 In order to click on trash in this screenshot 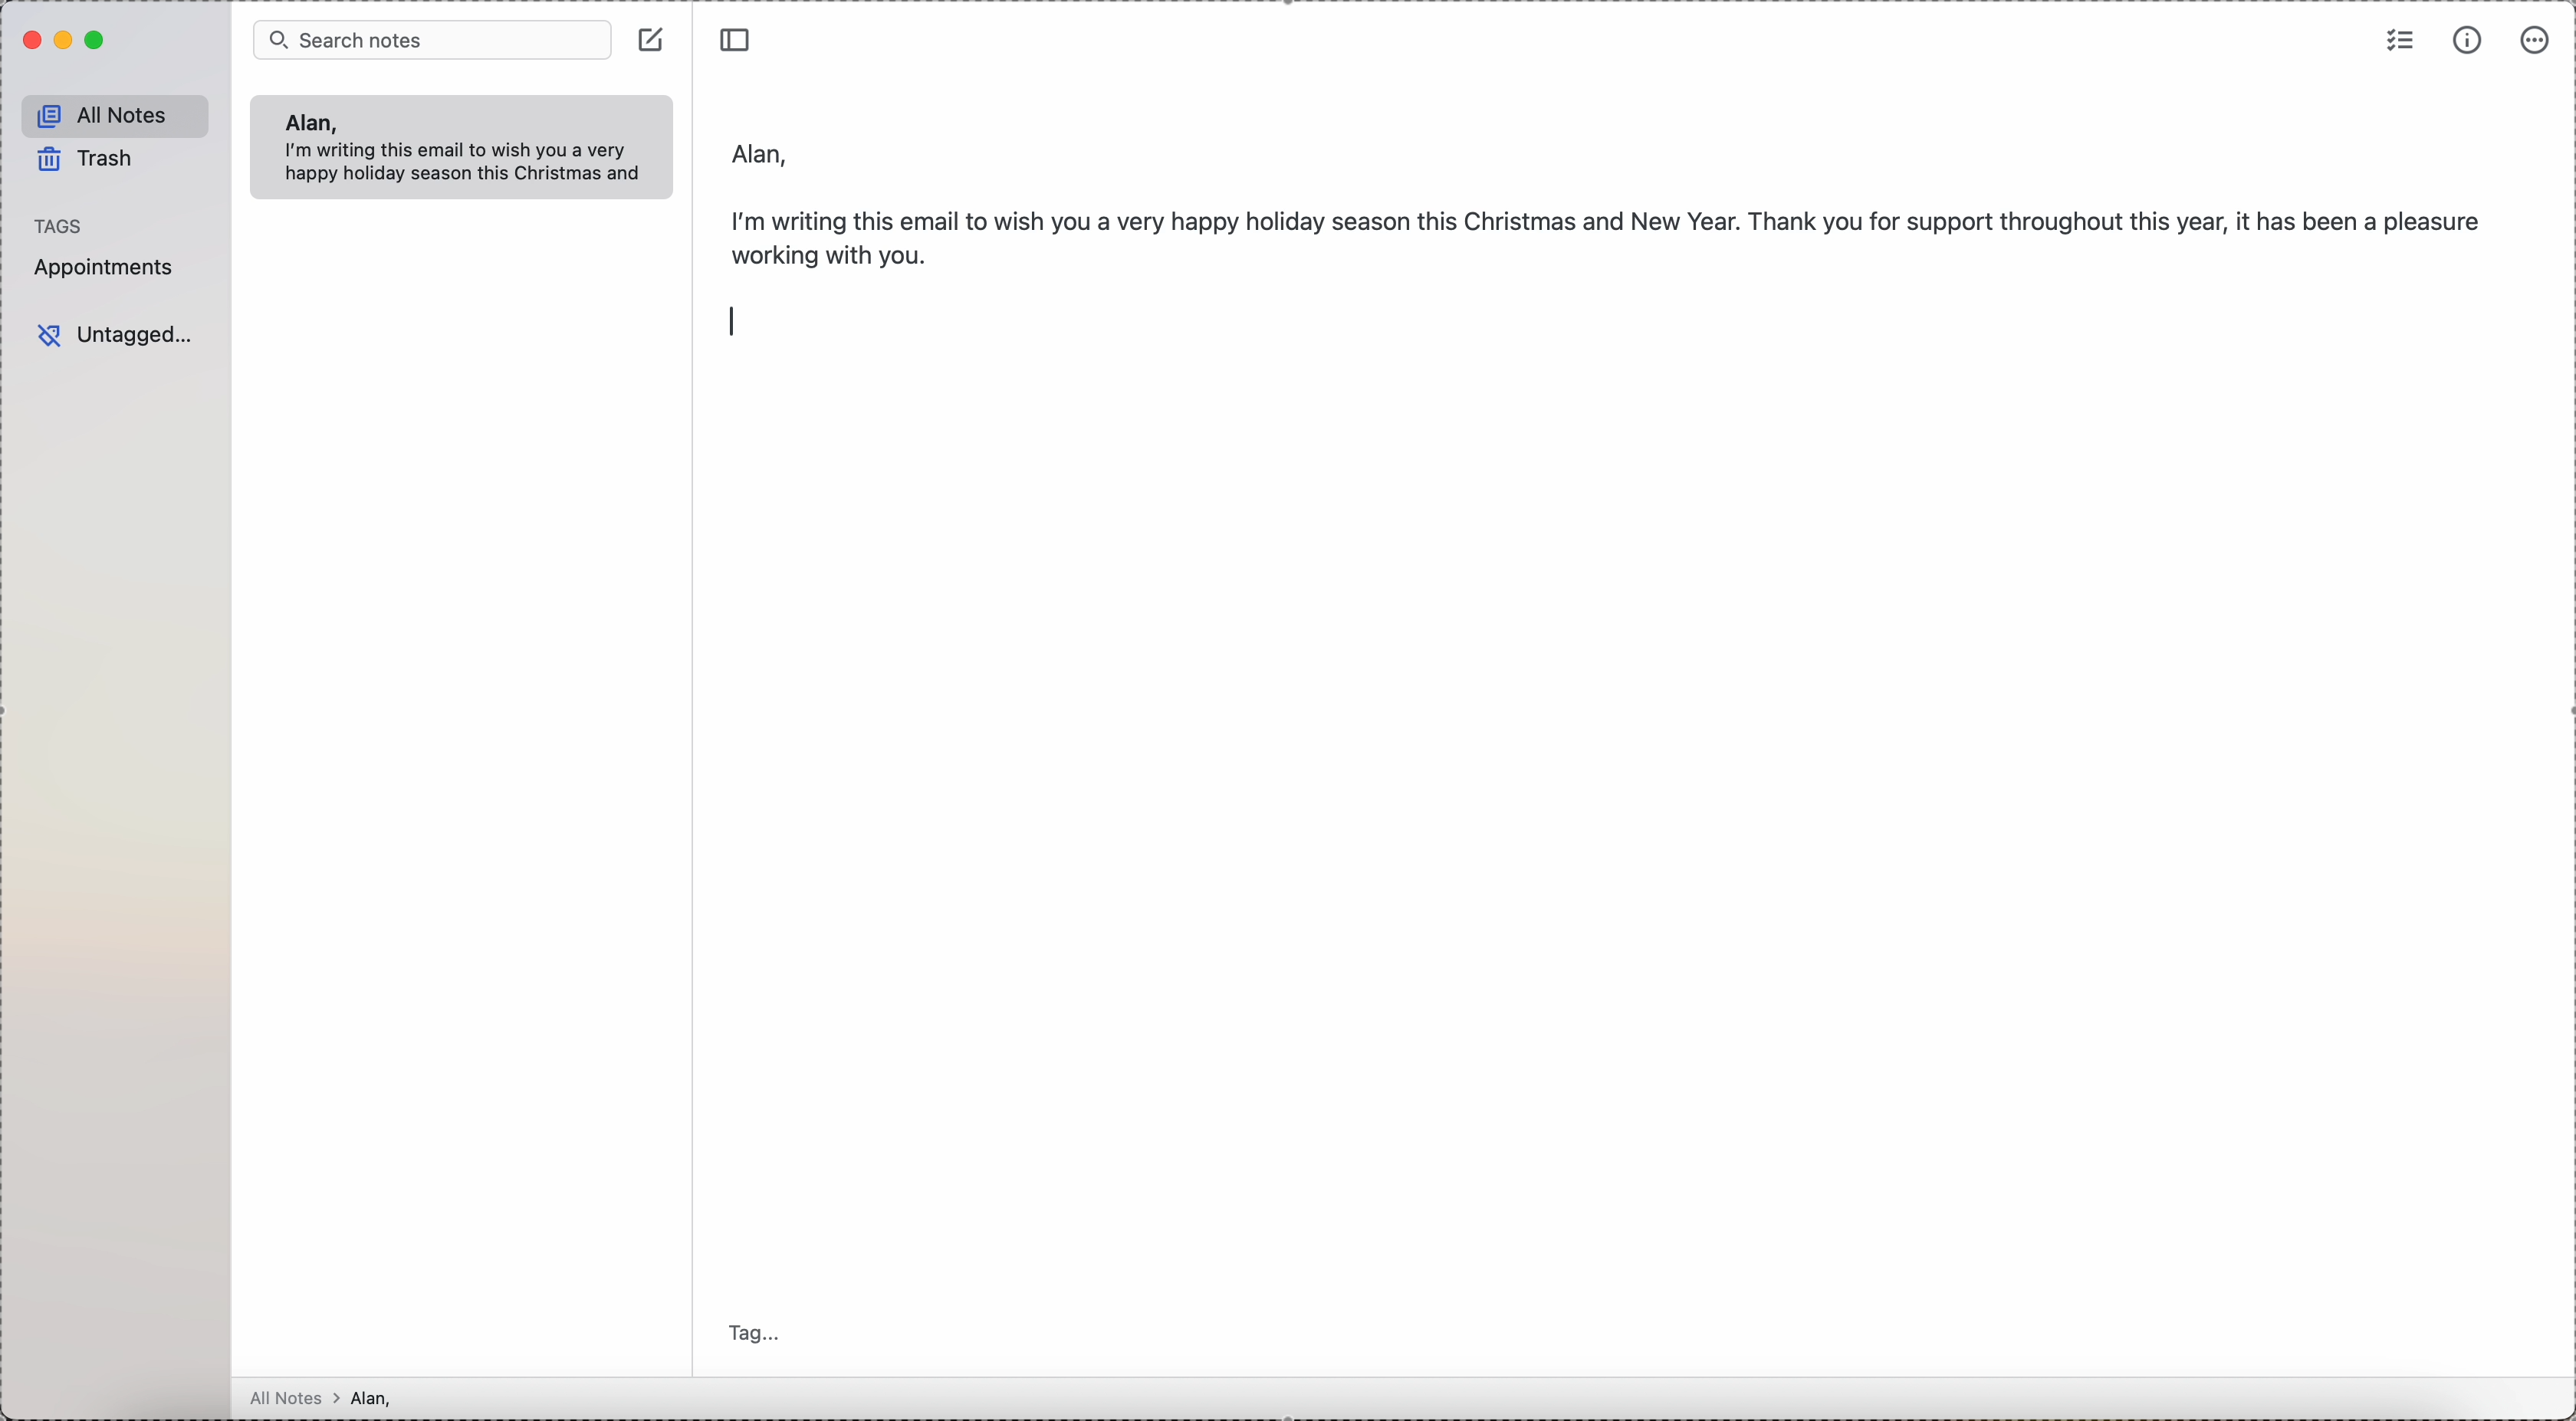, I will do `click(89, 163)`.